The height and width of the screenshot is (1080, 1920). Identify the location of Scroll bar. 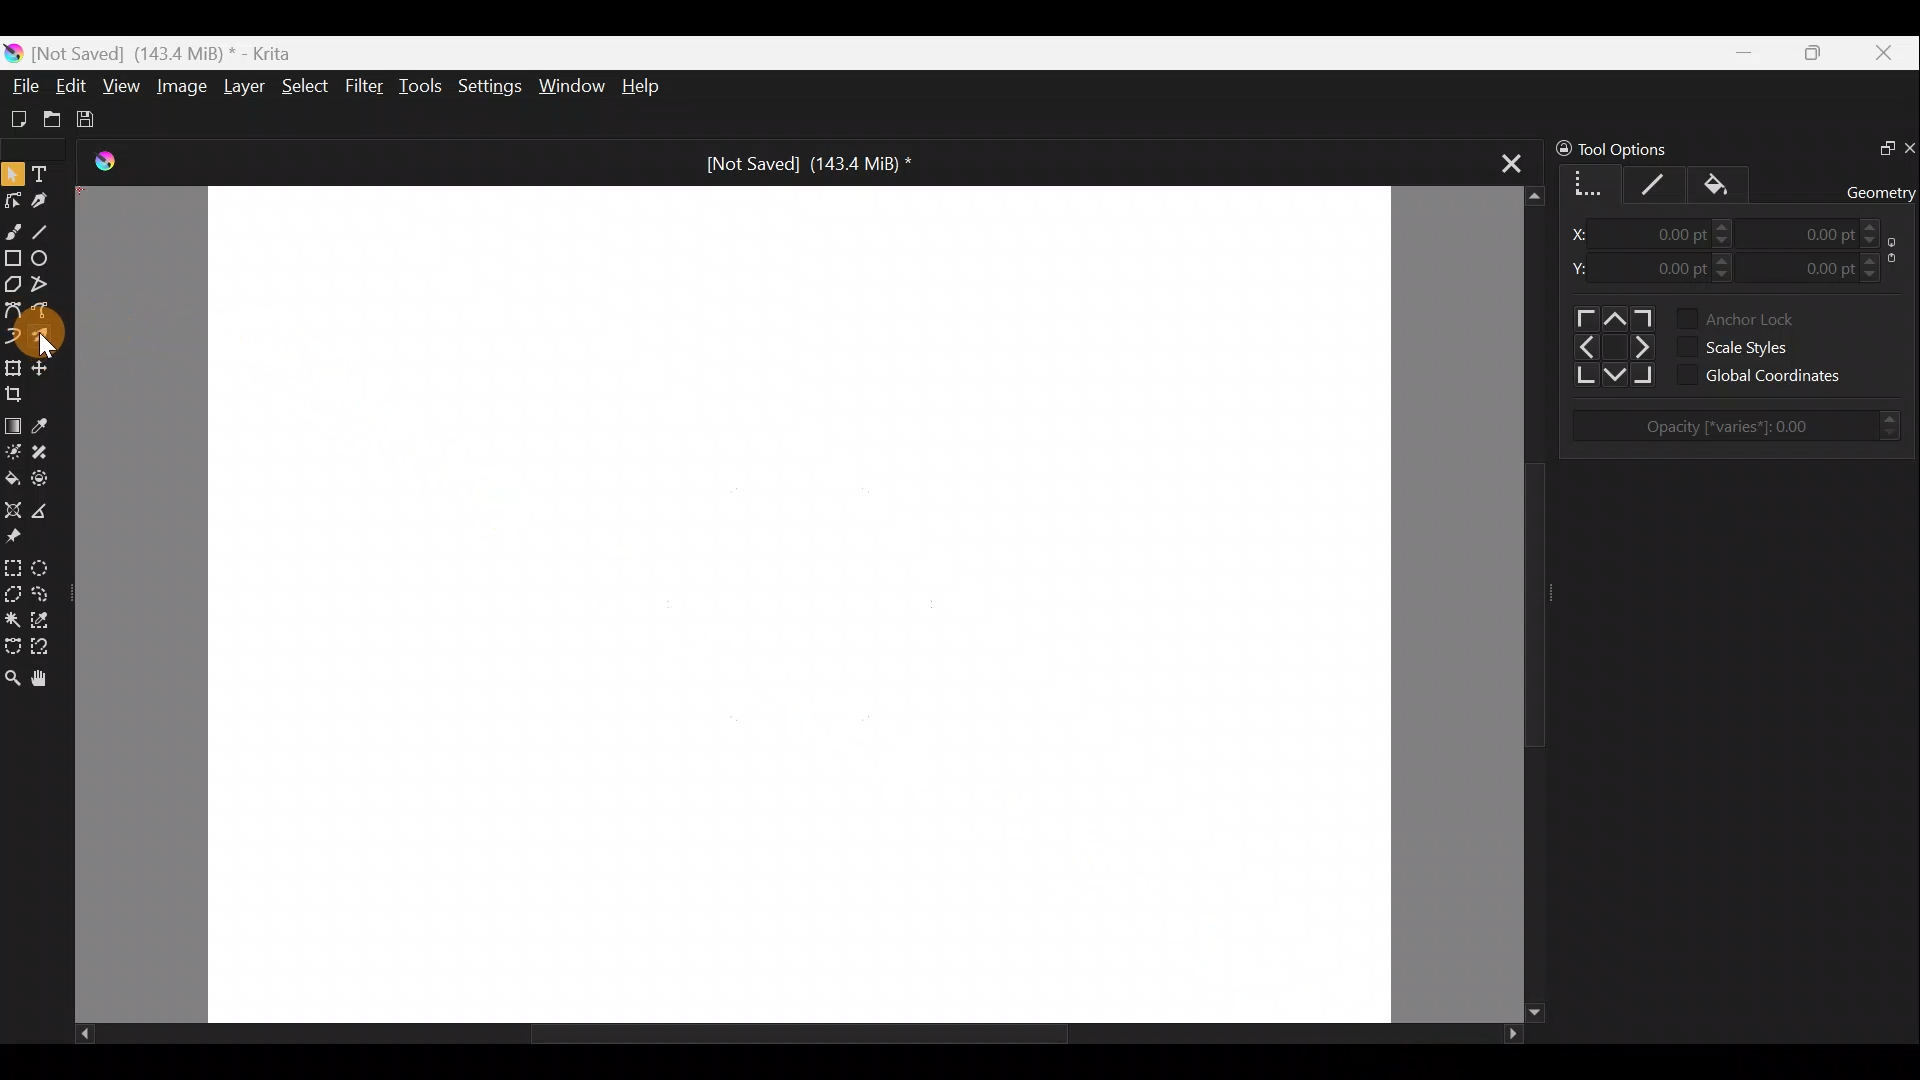
(1517, 605).